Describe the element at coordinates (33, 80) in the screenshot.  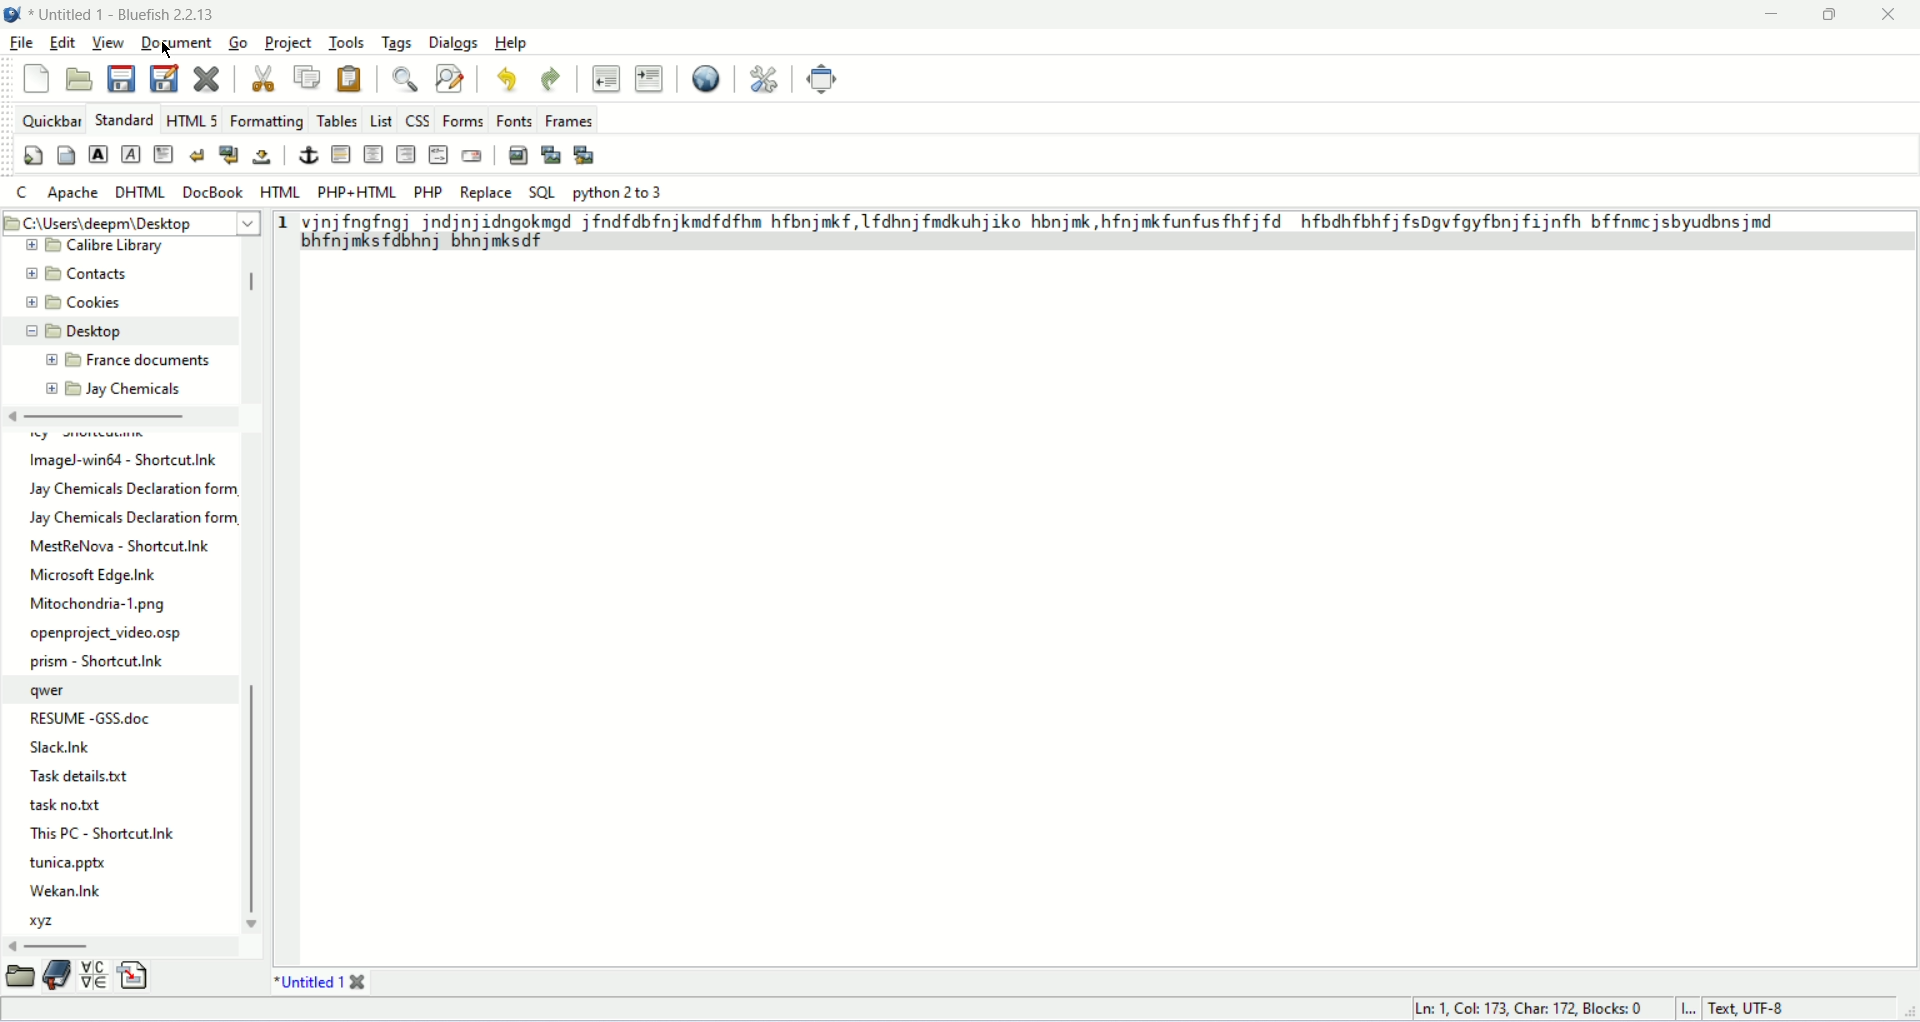
I see `new` at that location.